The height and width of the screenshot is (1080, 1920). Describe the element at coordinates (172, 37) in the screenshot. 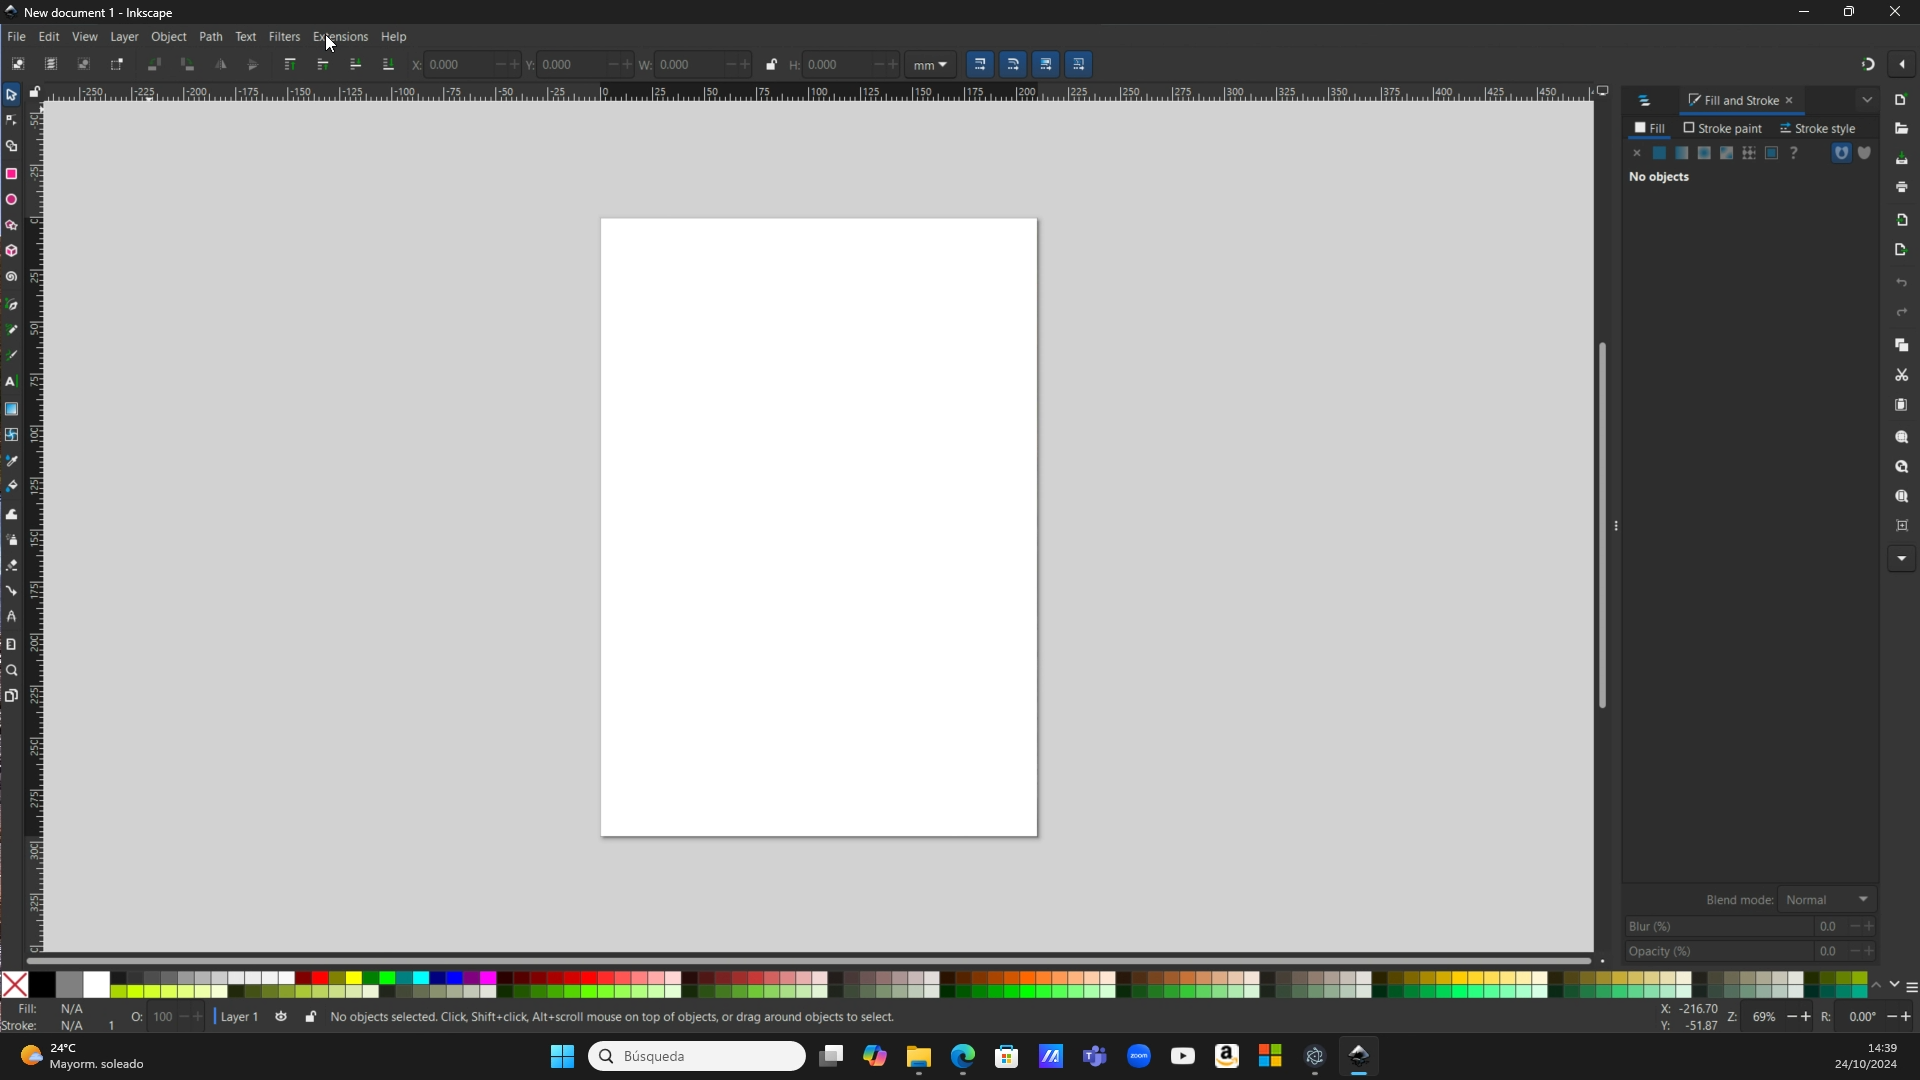

I see `Object` at that location.